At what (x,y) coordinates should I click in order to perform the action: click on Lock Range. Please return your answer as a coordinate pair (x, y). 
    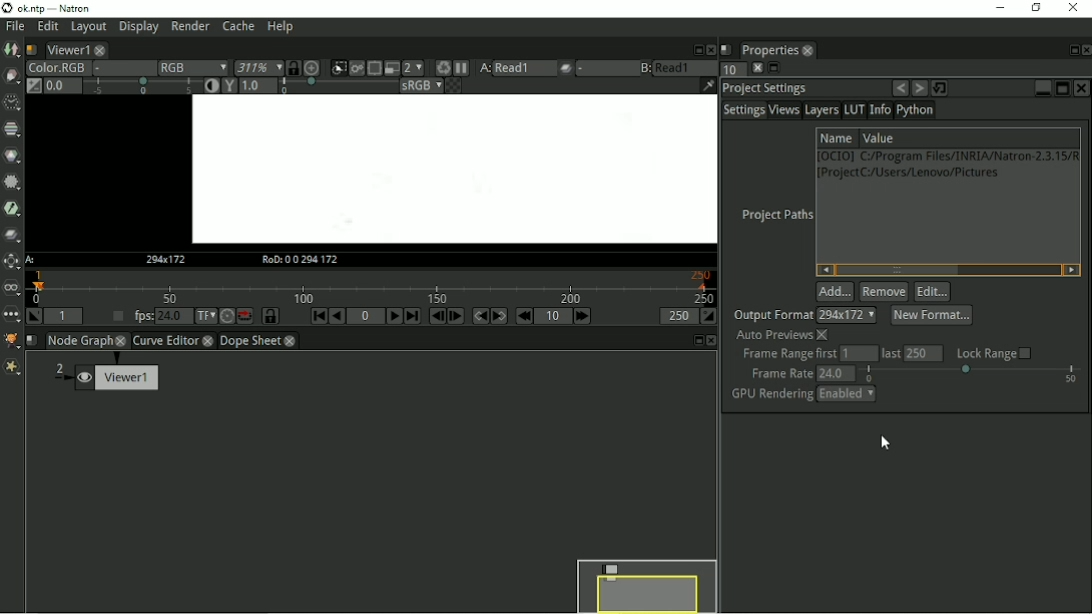
    Looking at the image, I should click on (994, 352).